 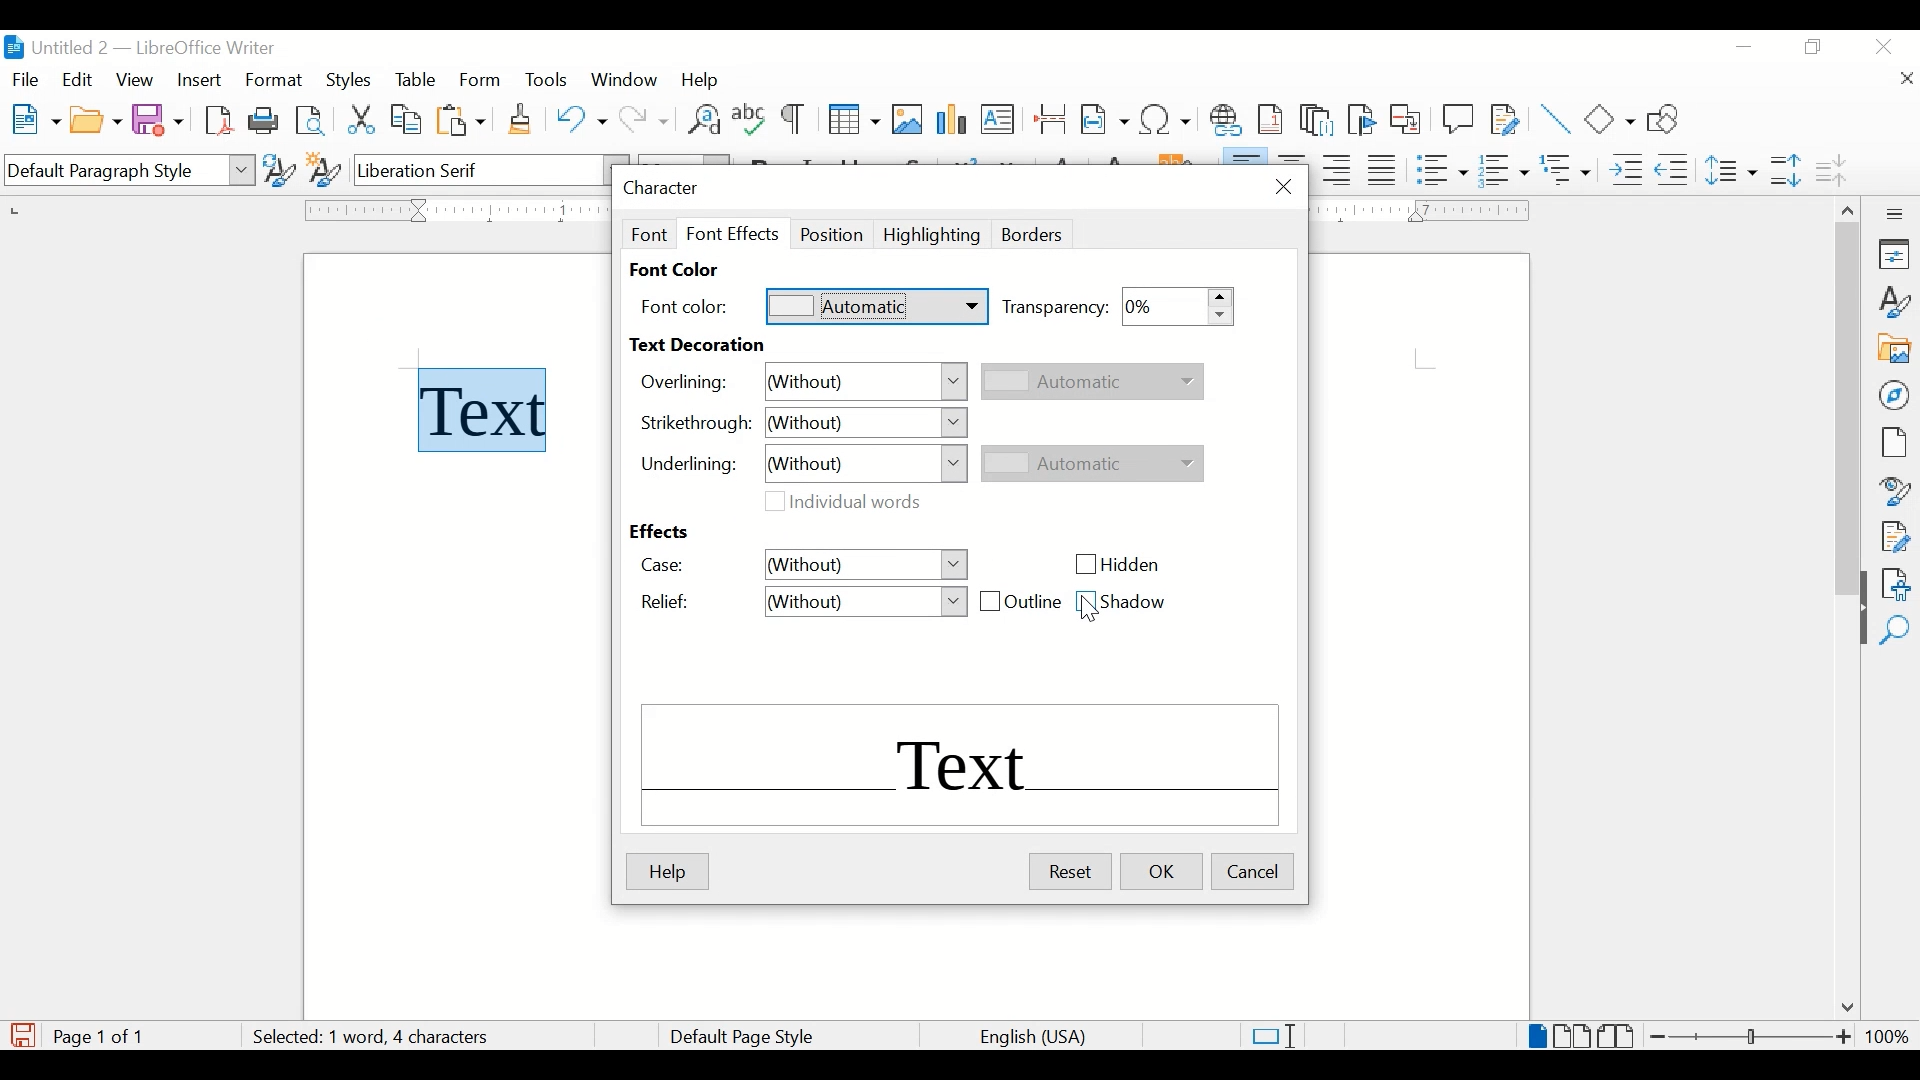 I want to click on decrease indent, so click(x=1674, y=169).